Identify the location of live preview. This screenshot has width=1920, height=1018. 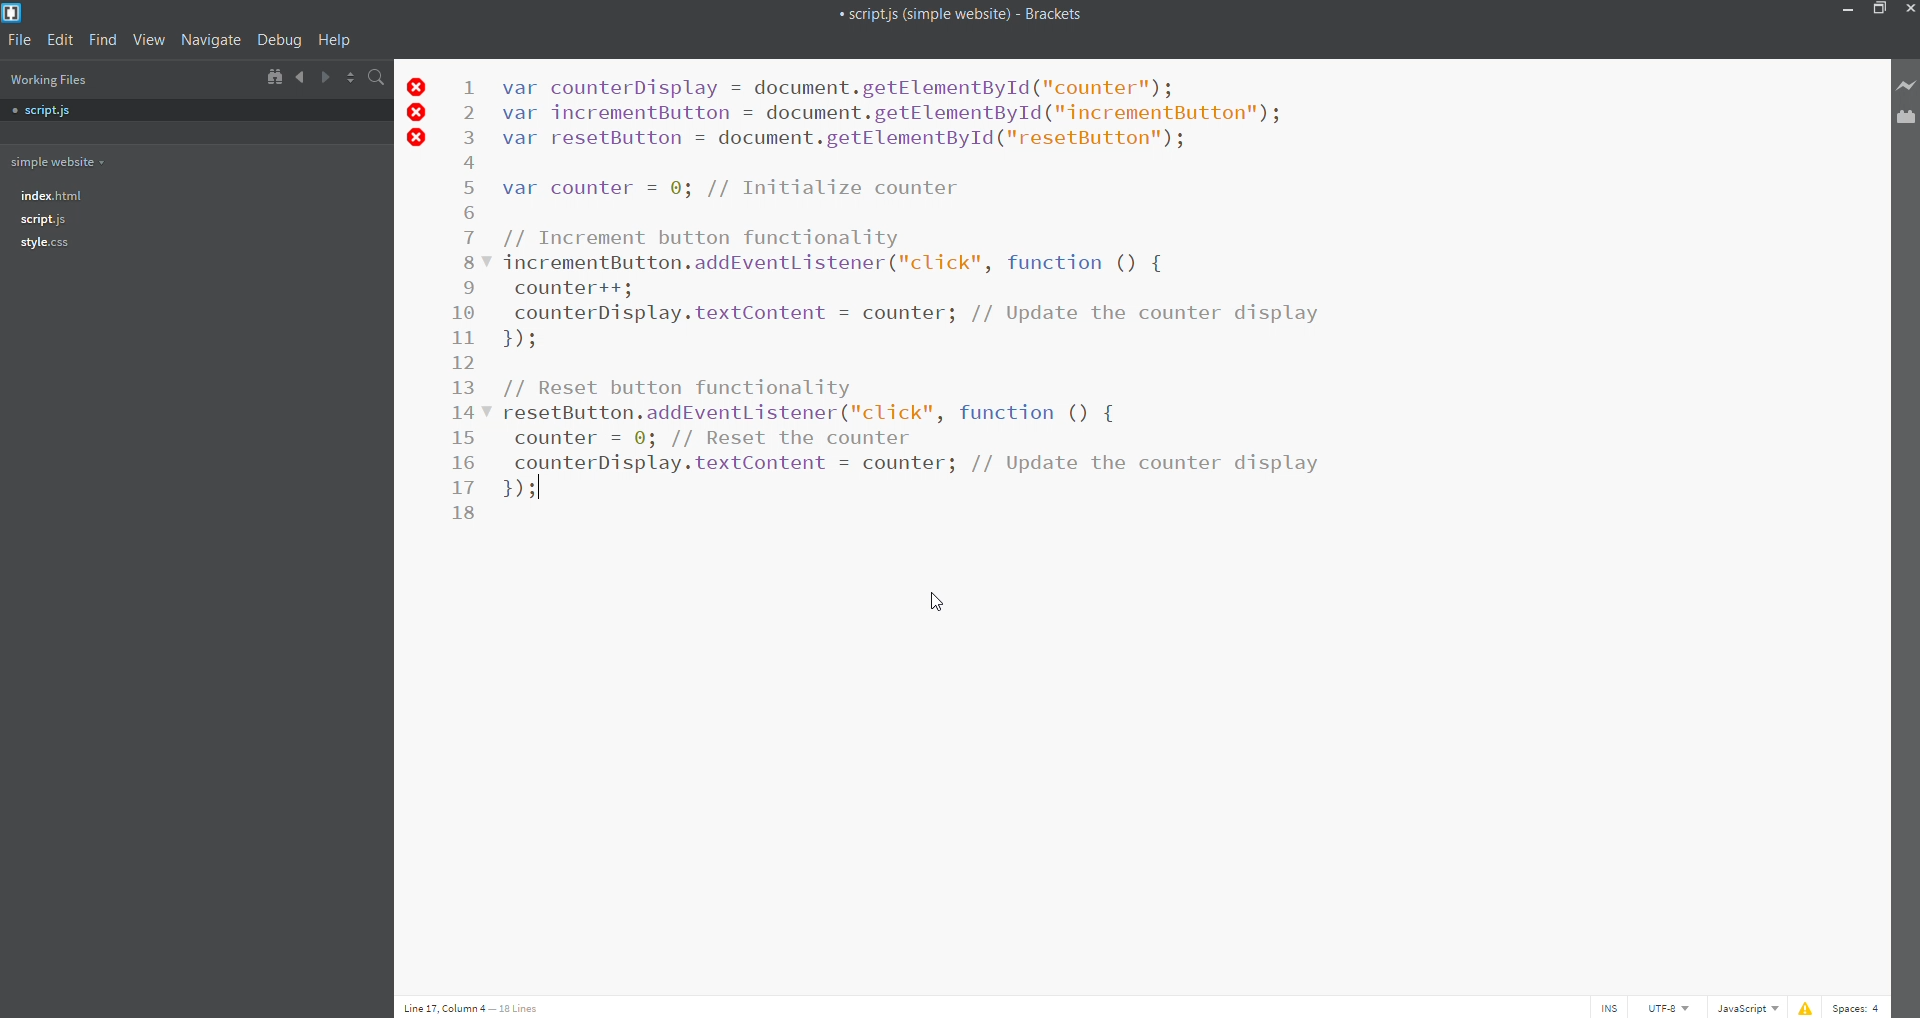
(1904, 87).